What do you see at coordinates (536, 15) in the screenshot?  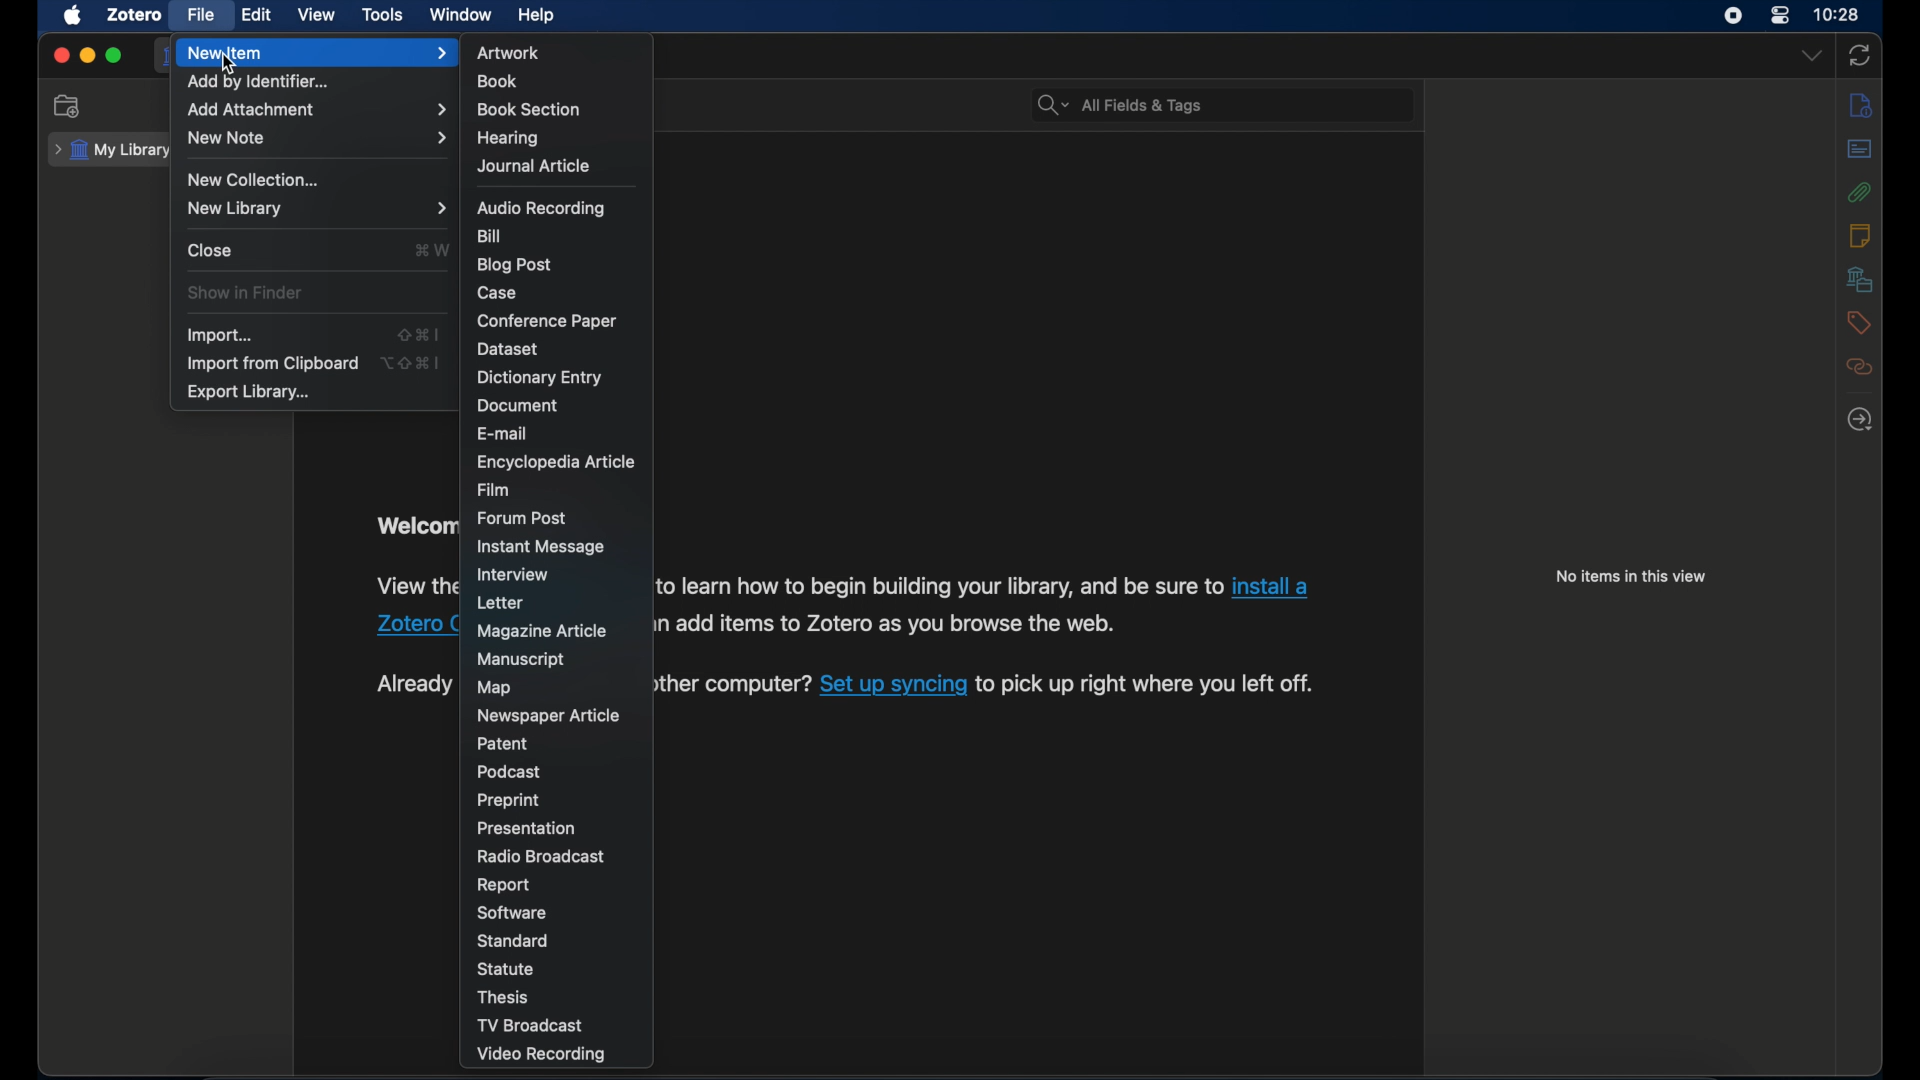 I see `help` at bounding box center [536, 15].